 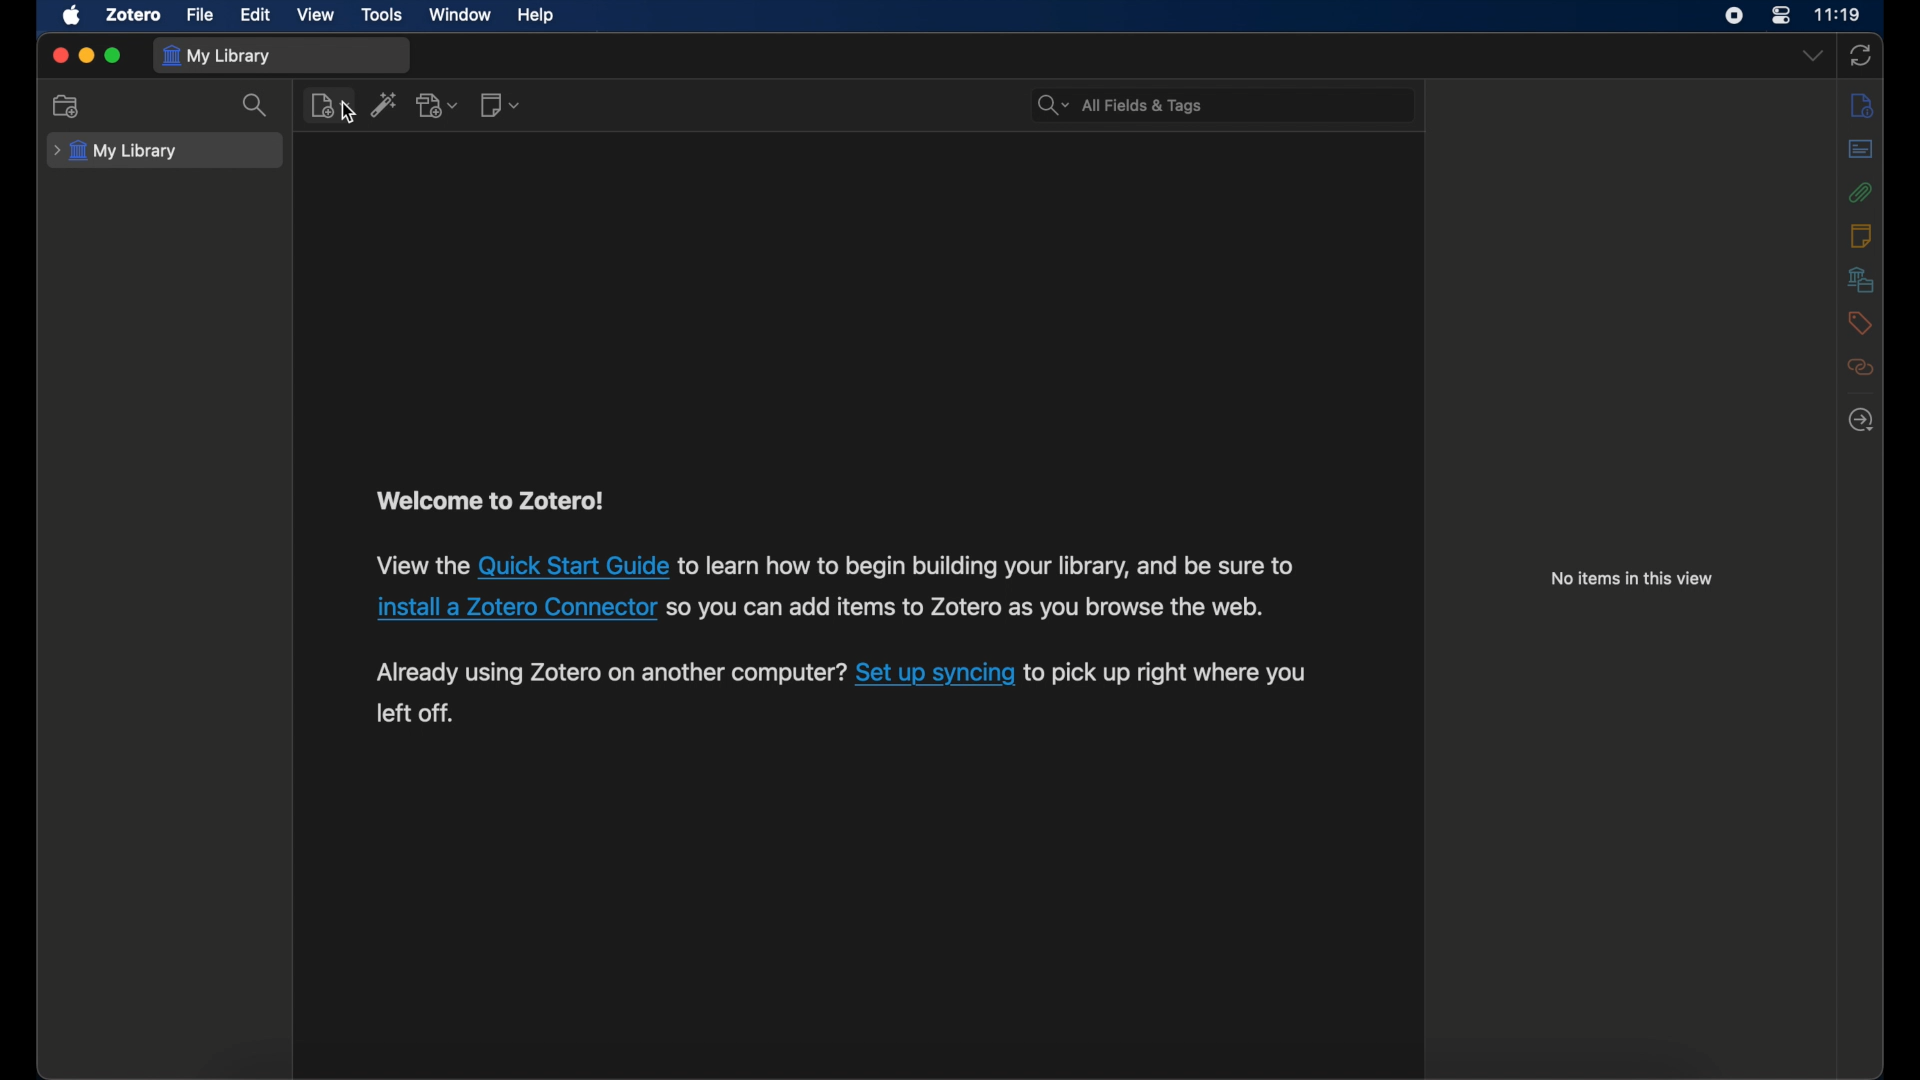 What do you see at coordinates (314, 15) in the screenshot?
I see `view` at bounding box center [314, 15].